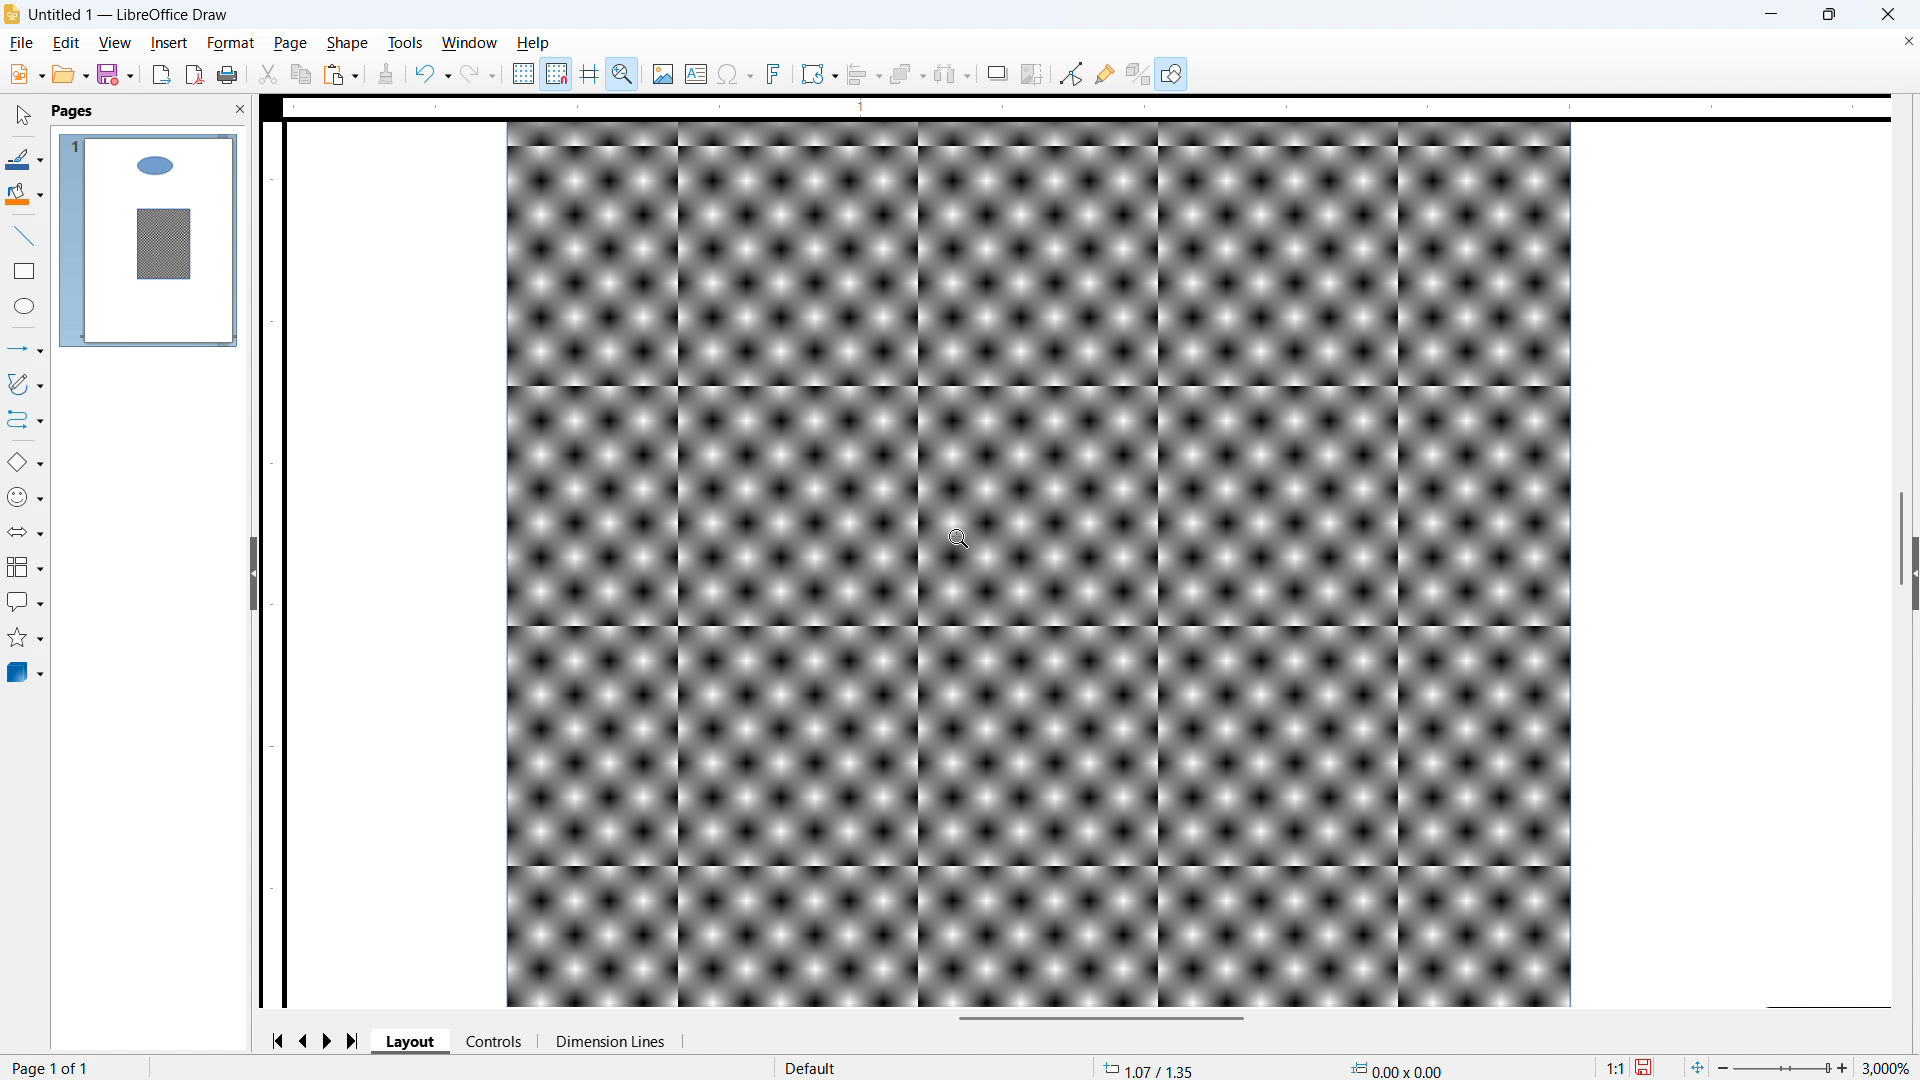 This screenshot has height=1080, width=1920. Describe the element at coordinates (24, 463) in the screenshot. I see `Basic shapes ` at that location.